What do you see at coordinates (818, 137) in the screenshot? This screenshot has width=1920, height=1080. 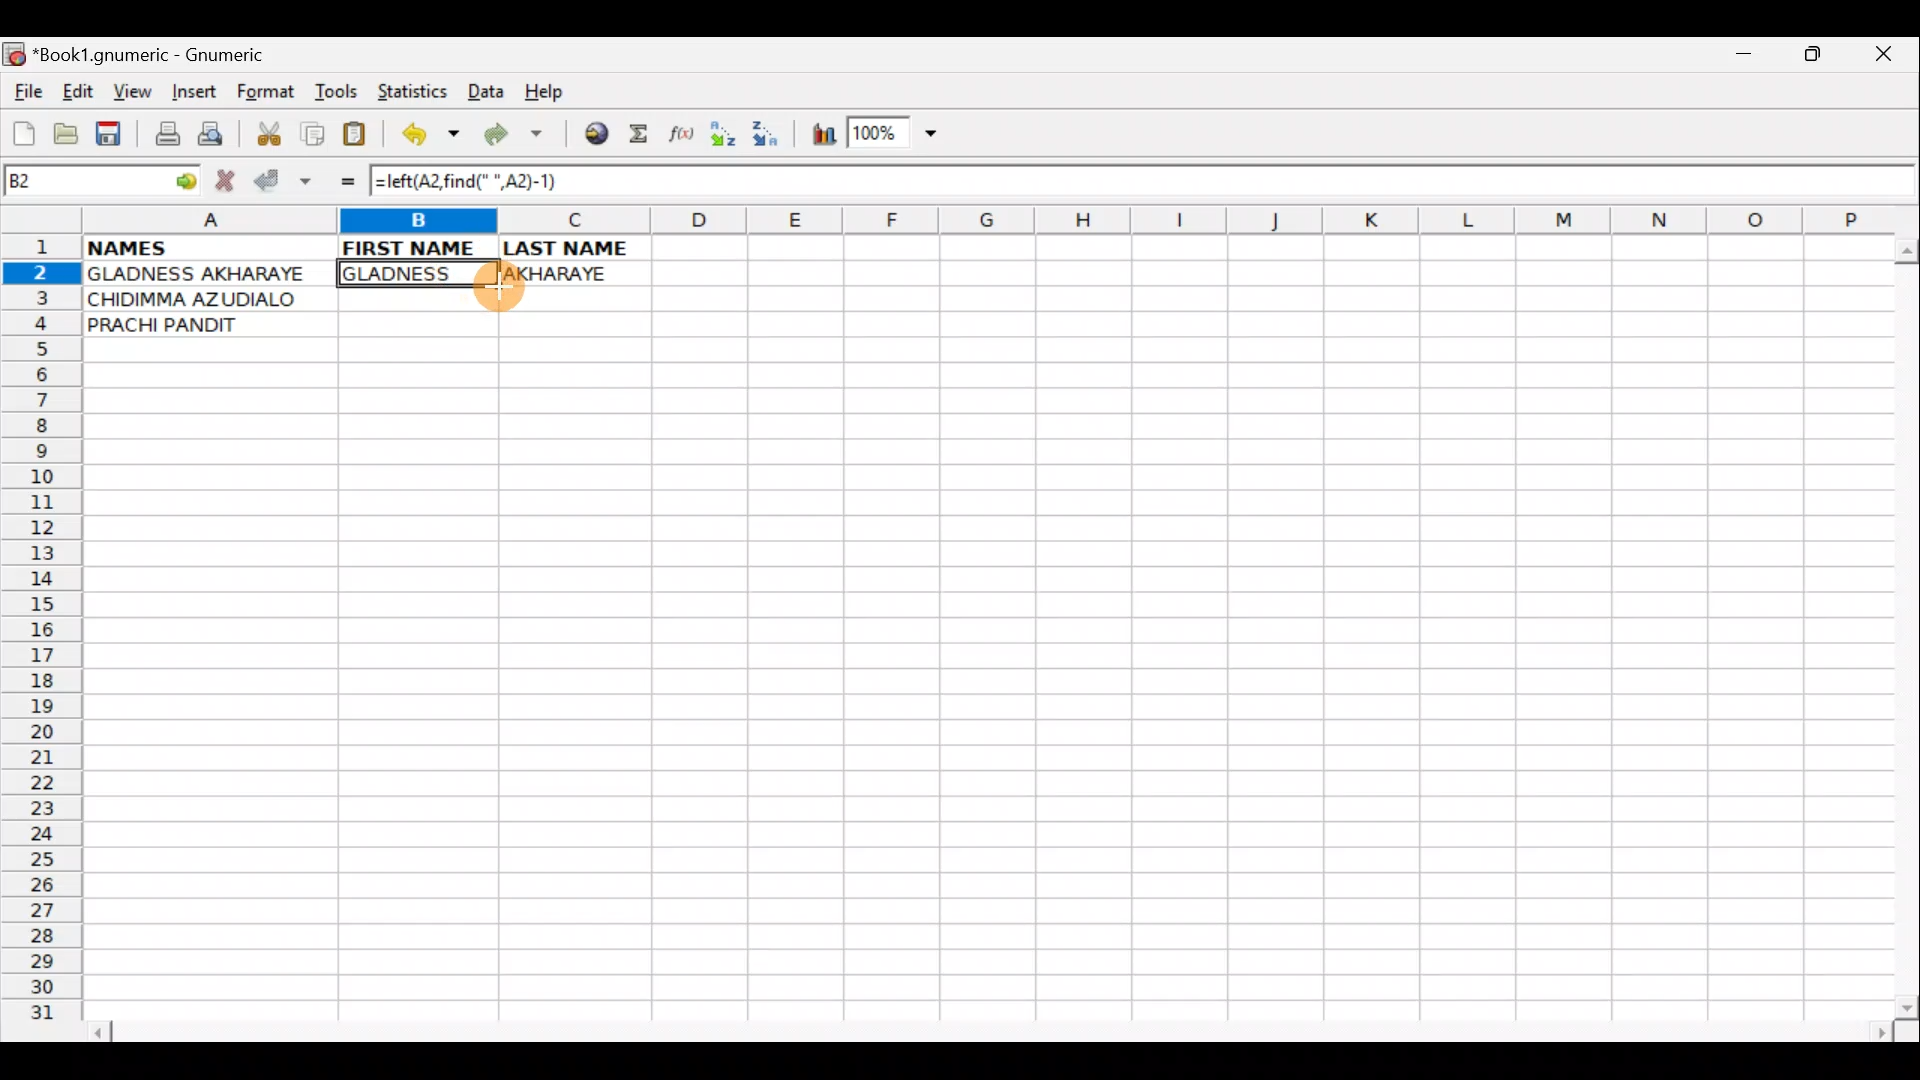 I see `Insert Chart` at bounding box center [818, 137].